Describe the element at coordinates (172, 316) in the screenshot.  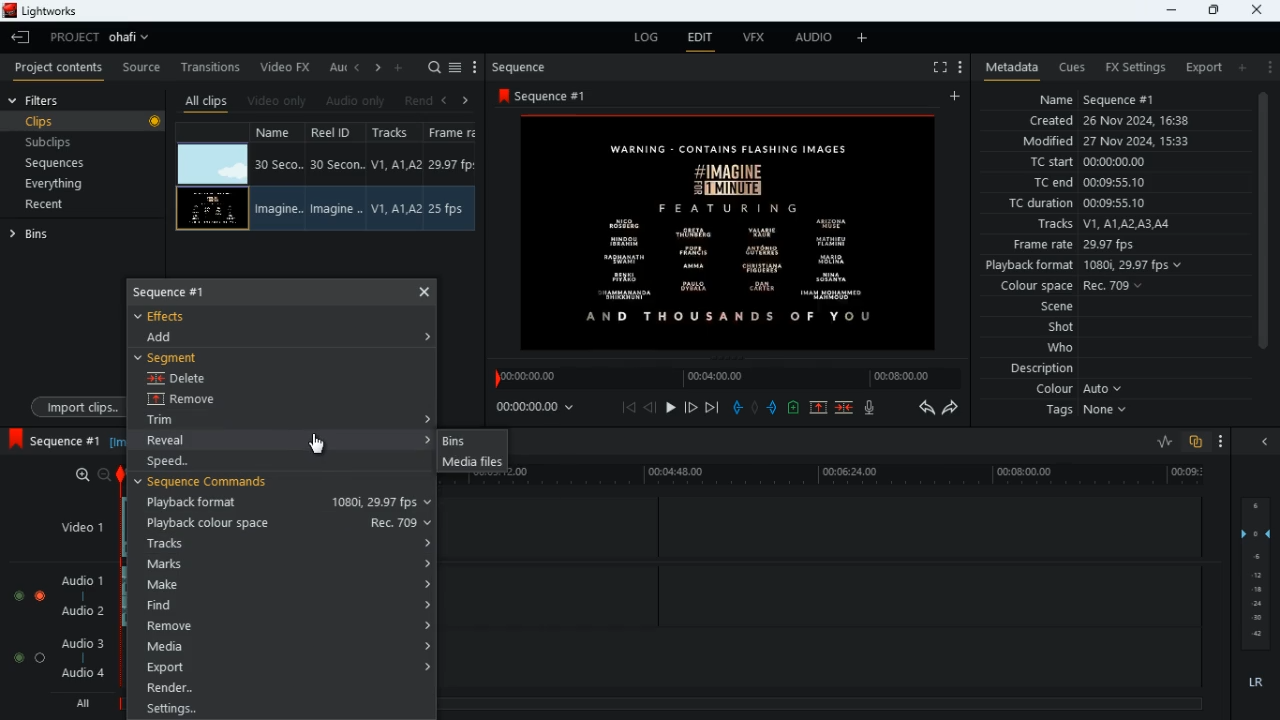
I see `effects` at that location.